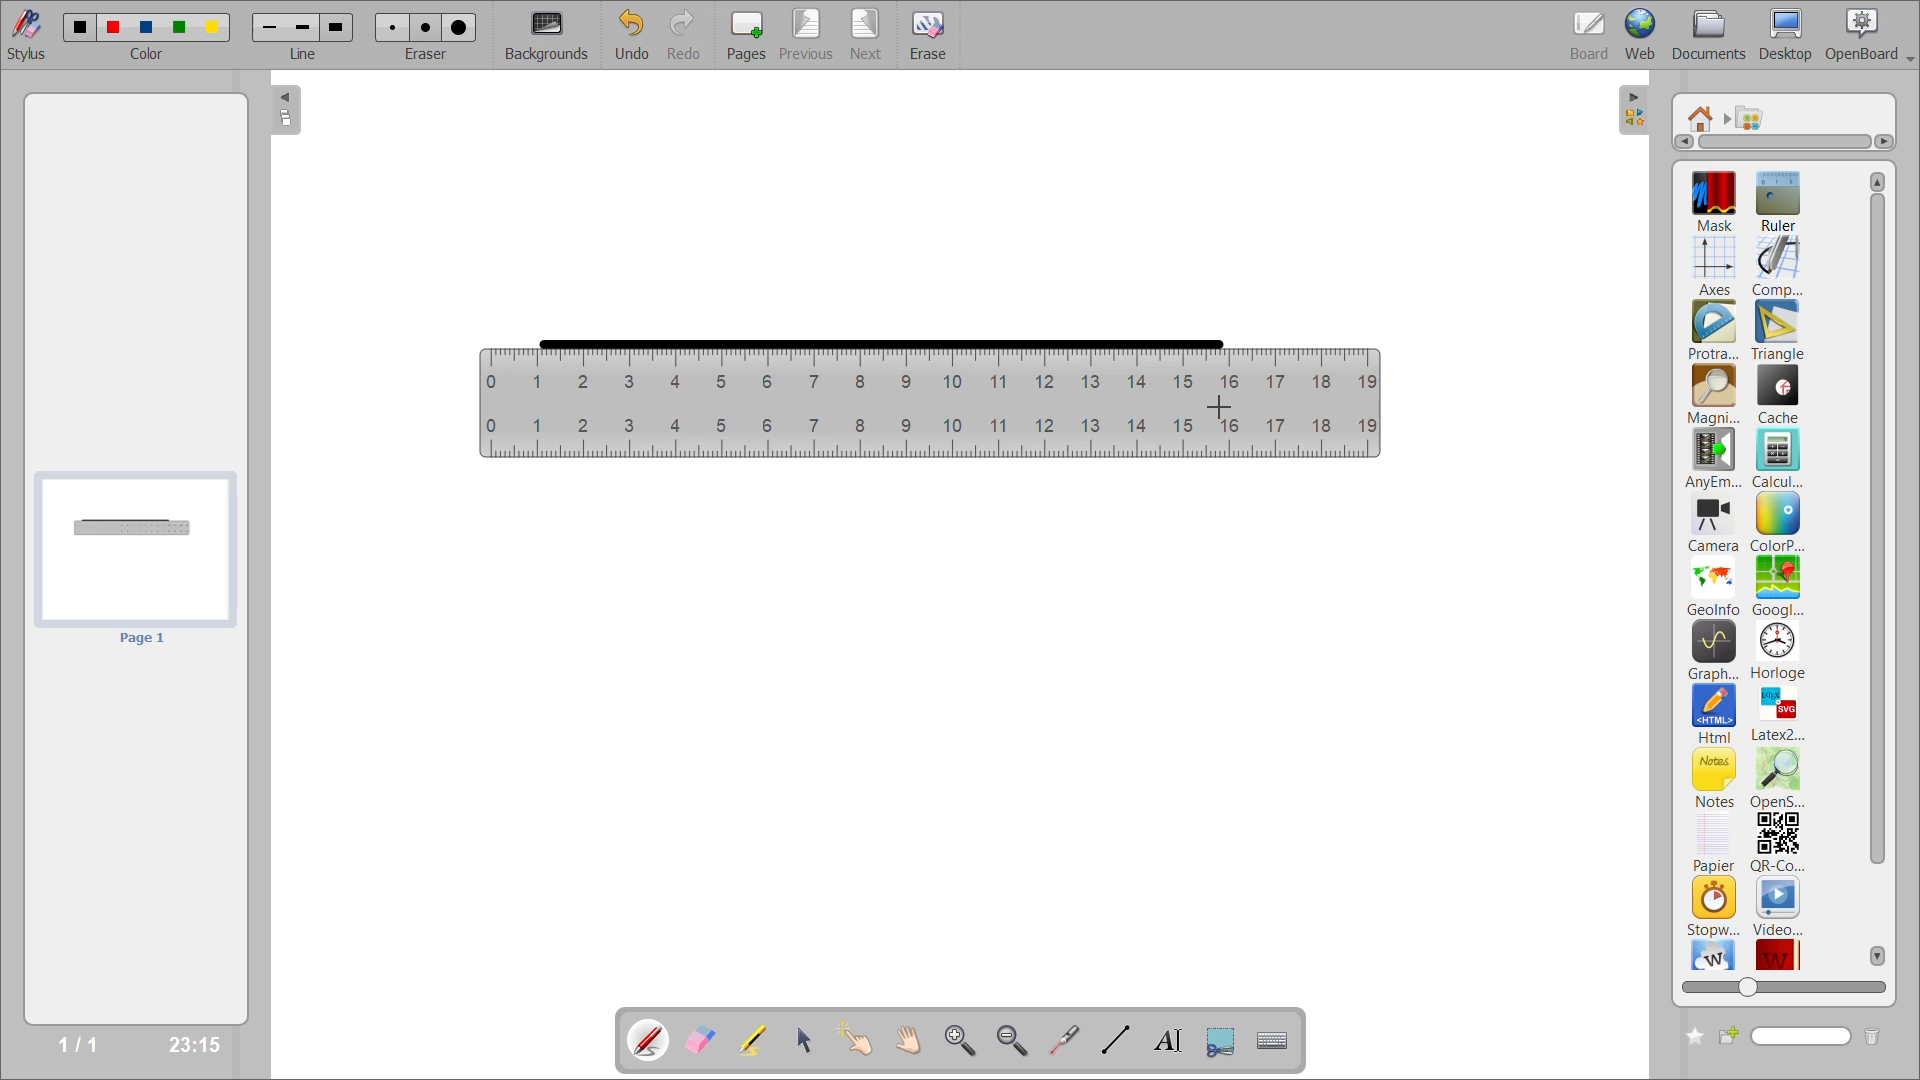 The height and width of the screenshot is (1080, 1920). I want to click on horizontal scroll bar, so click(1787, 142).